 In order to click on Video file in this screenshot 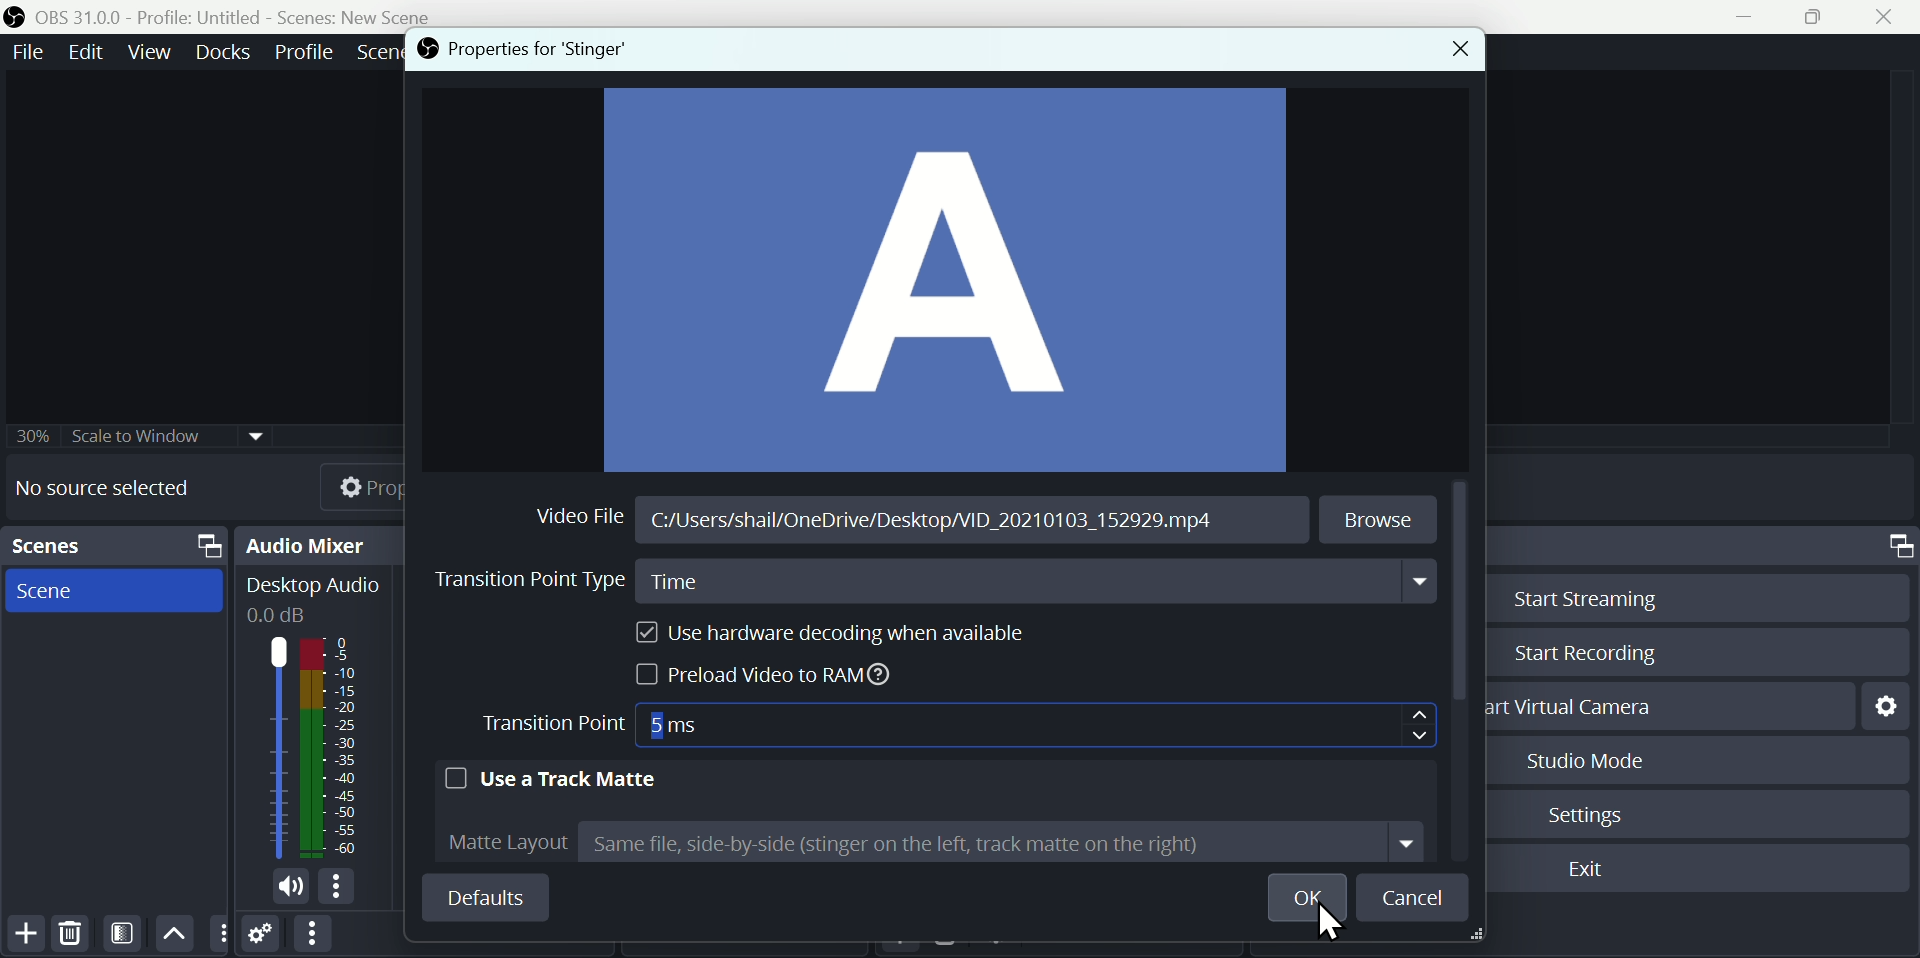, I will do `click(583, 512)`.